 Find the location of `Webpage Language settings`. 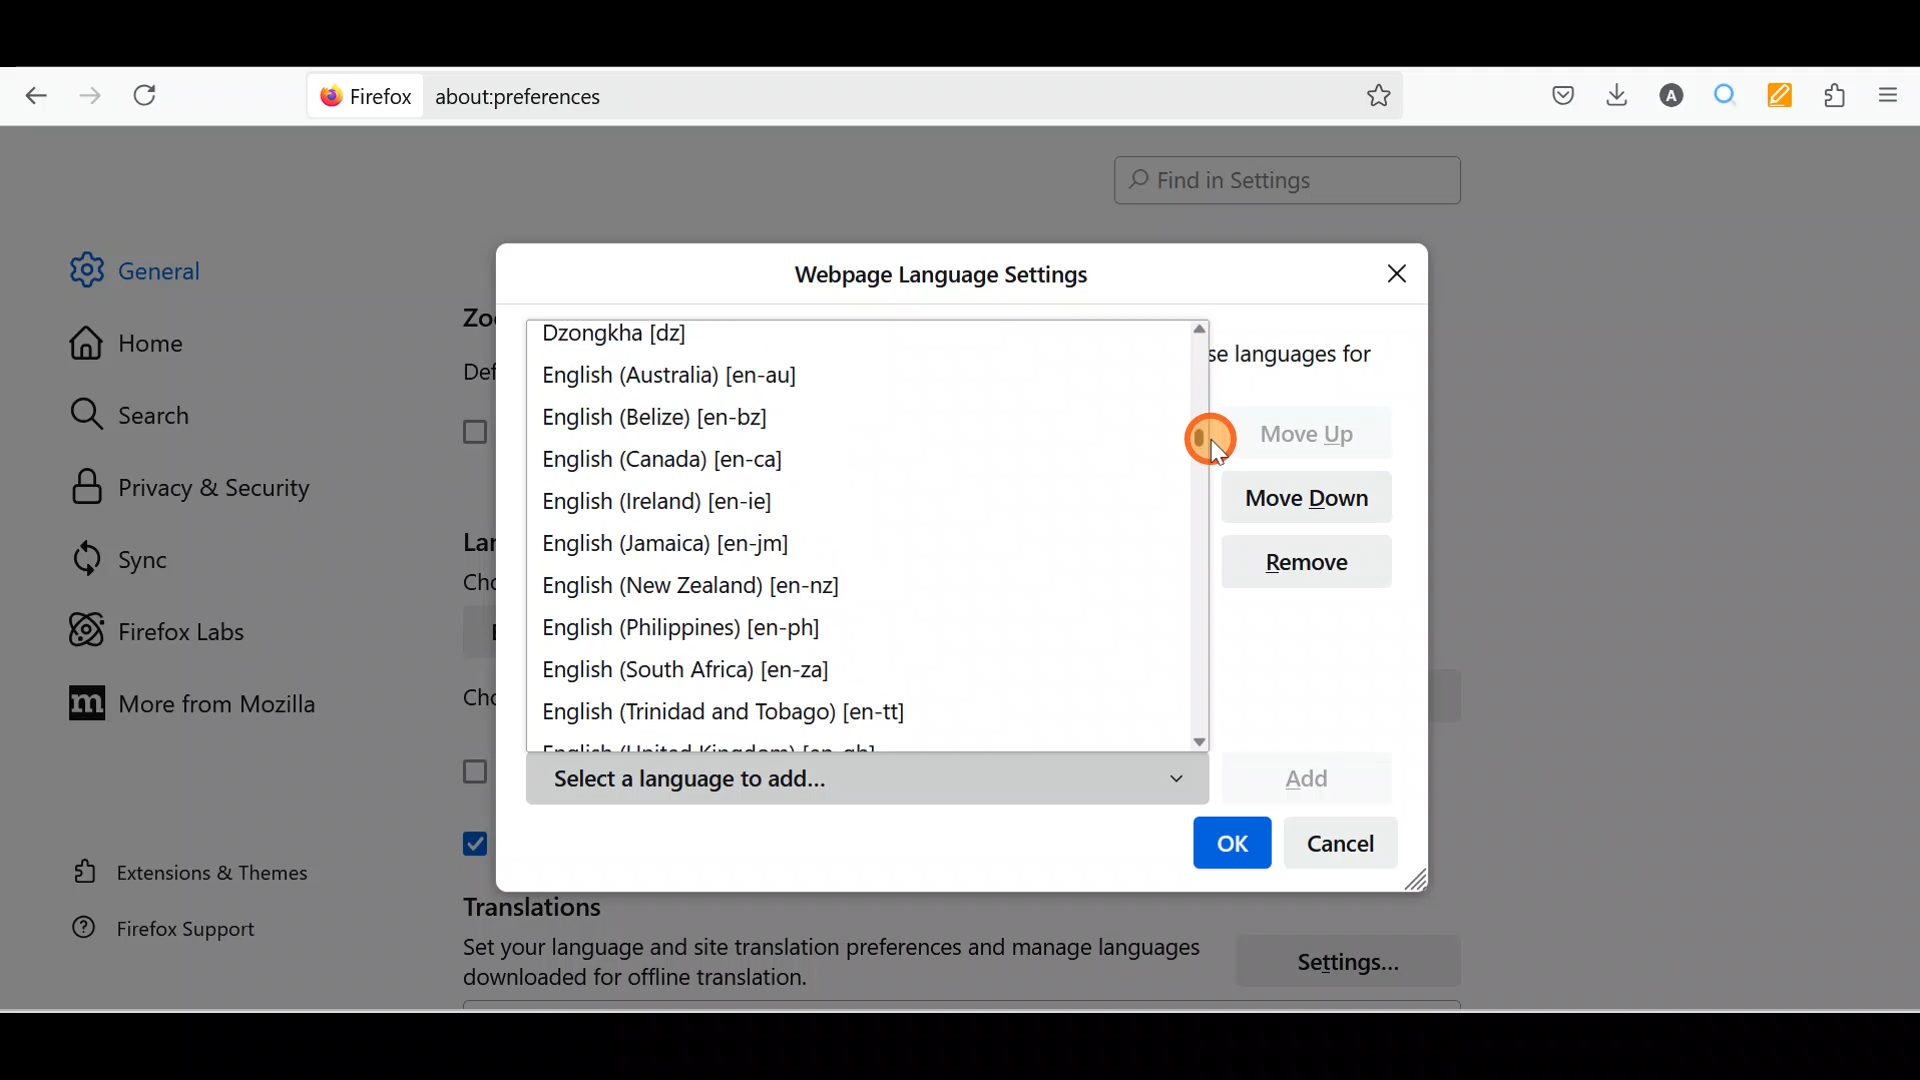

Webpage Language settings is located at coordinates (938, 275).